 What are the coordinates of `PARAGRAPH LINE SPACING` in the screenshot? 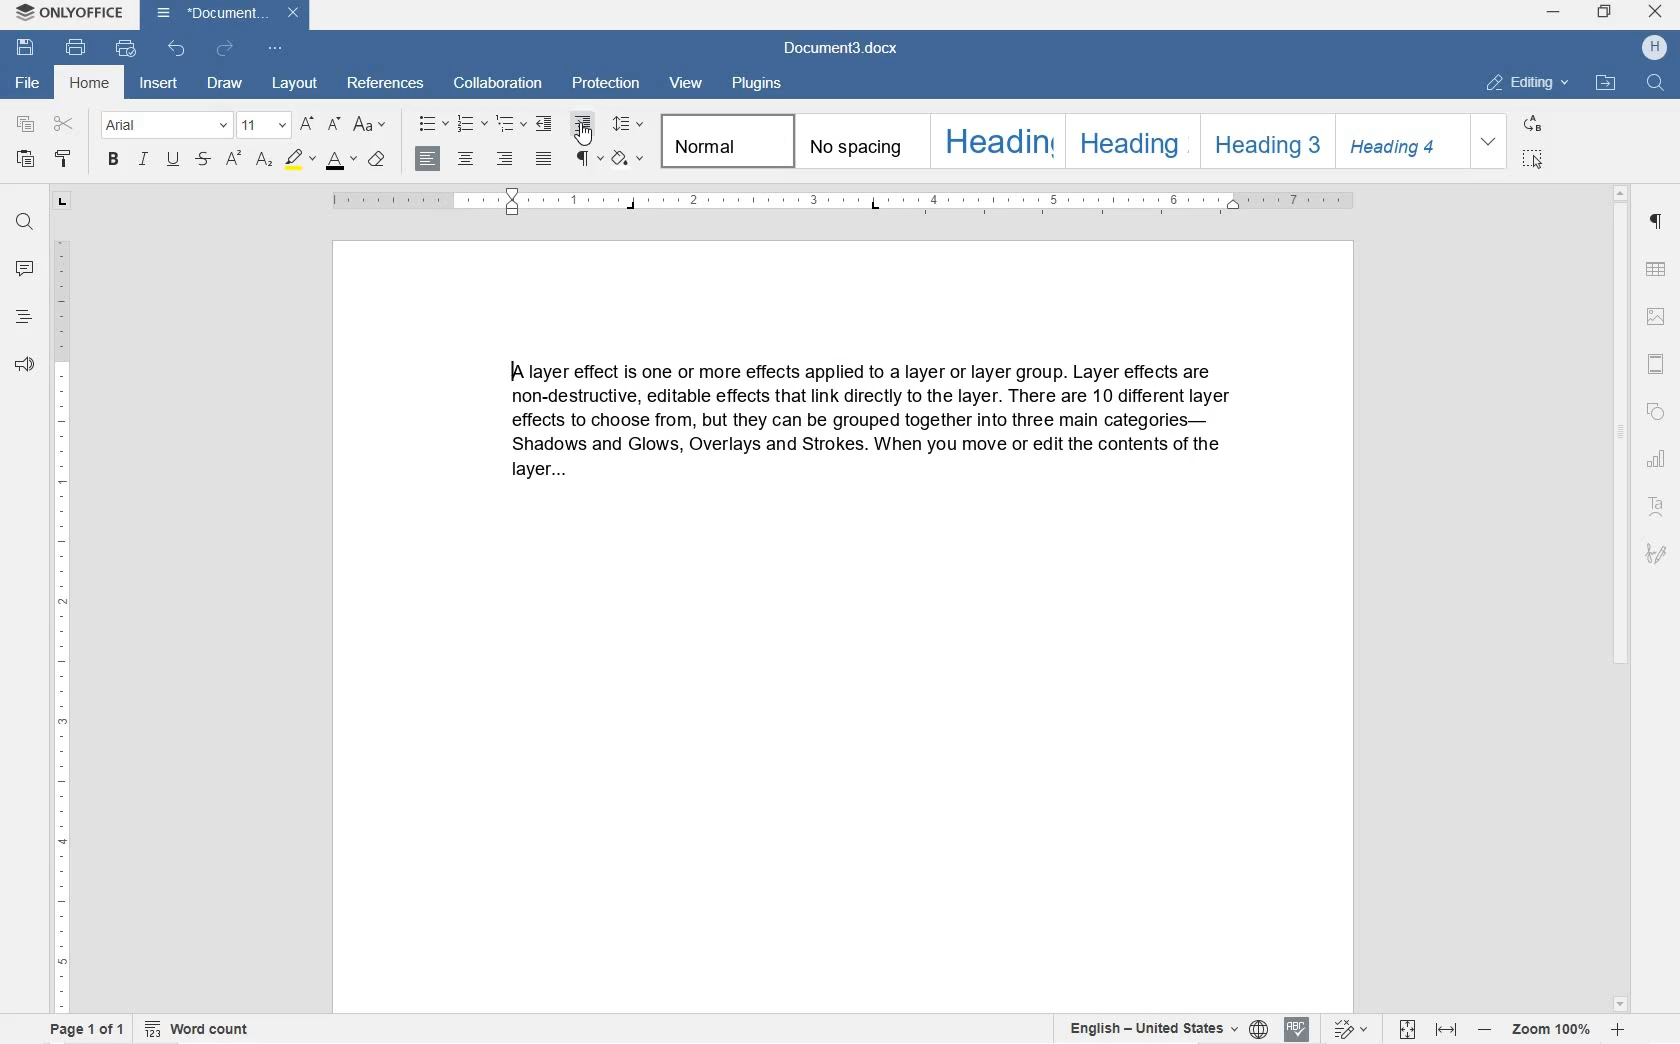 It's located at (629, 125).